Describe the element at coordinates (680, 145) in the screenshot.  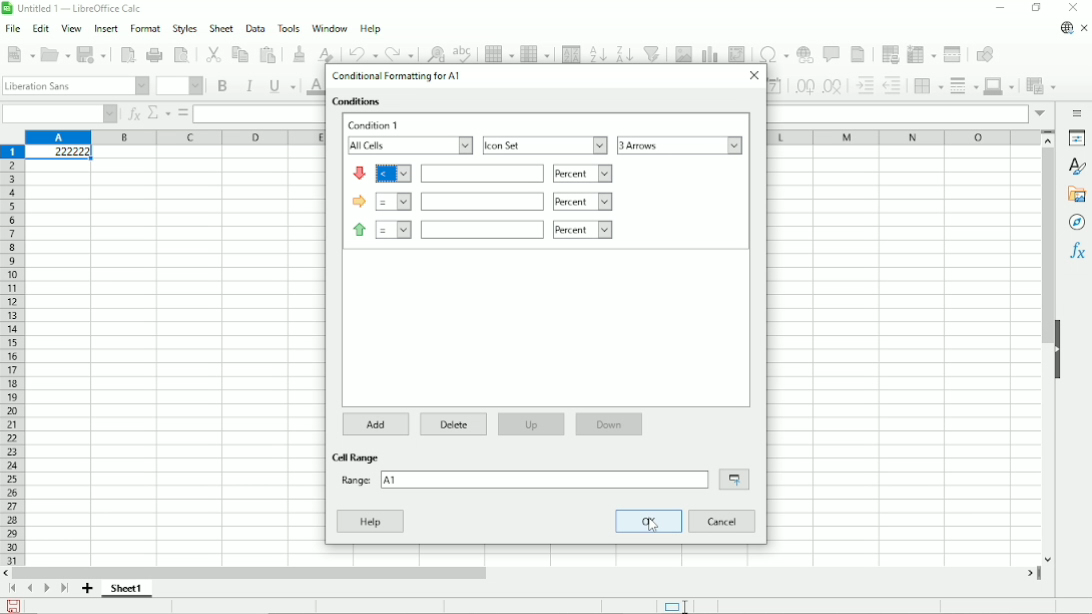
I see `3 arrows` at that location.